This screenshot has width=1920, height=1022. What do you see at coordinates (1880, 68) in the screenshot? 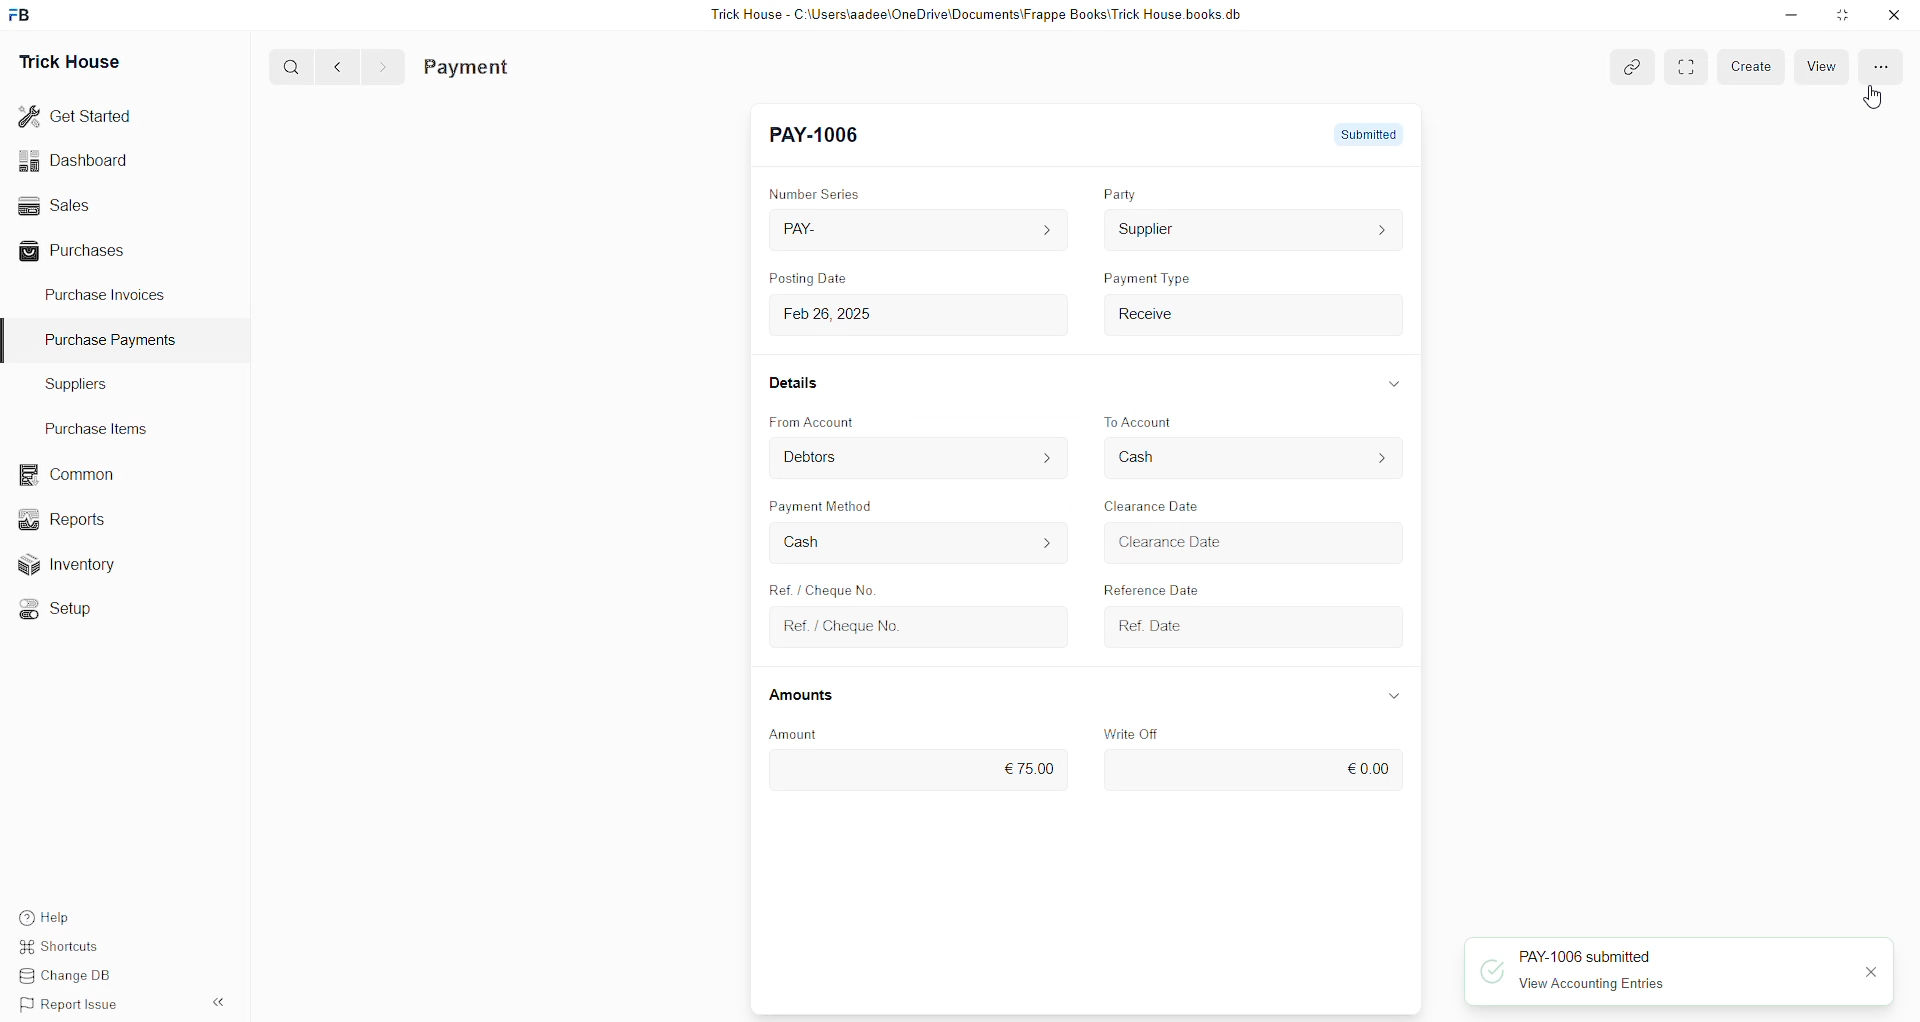
I see `More` at bounding box center [1880, 68].